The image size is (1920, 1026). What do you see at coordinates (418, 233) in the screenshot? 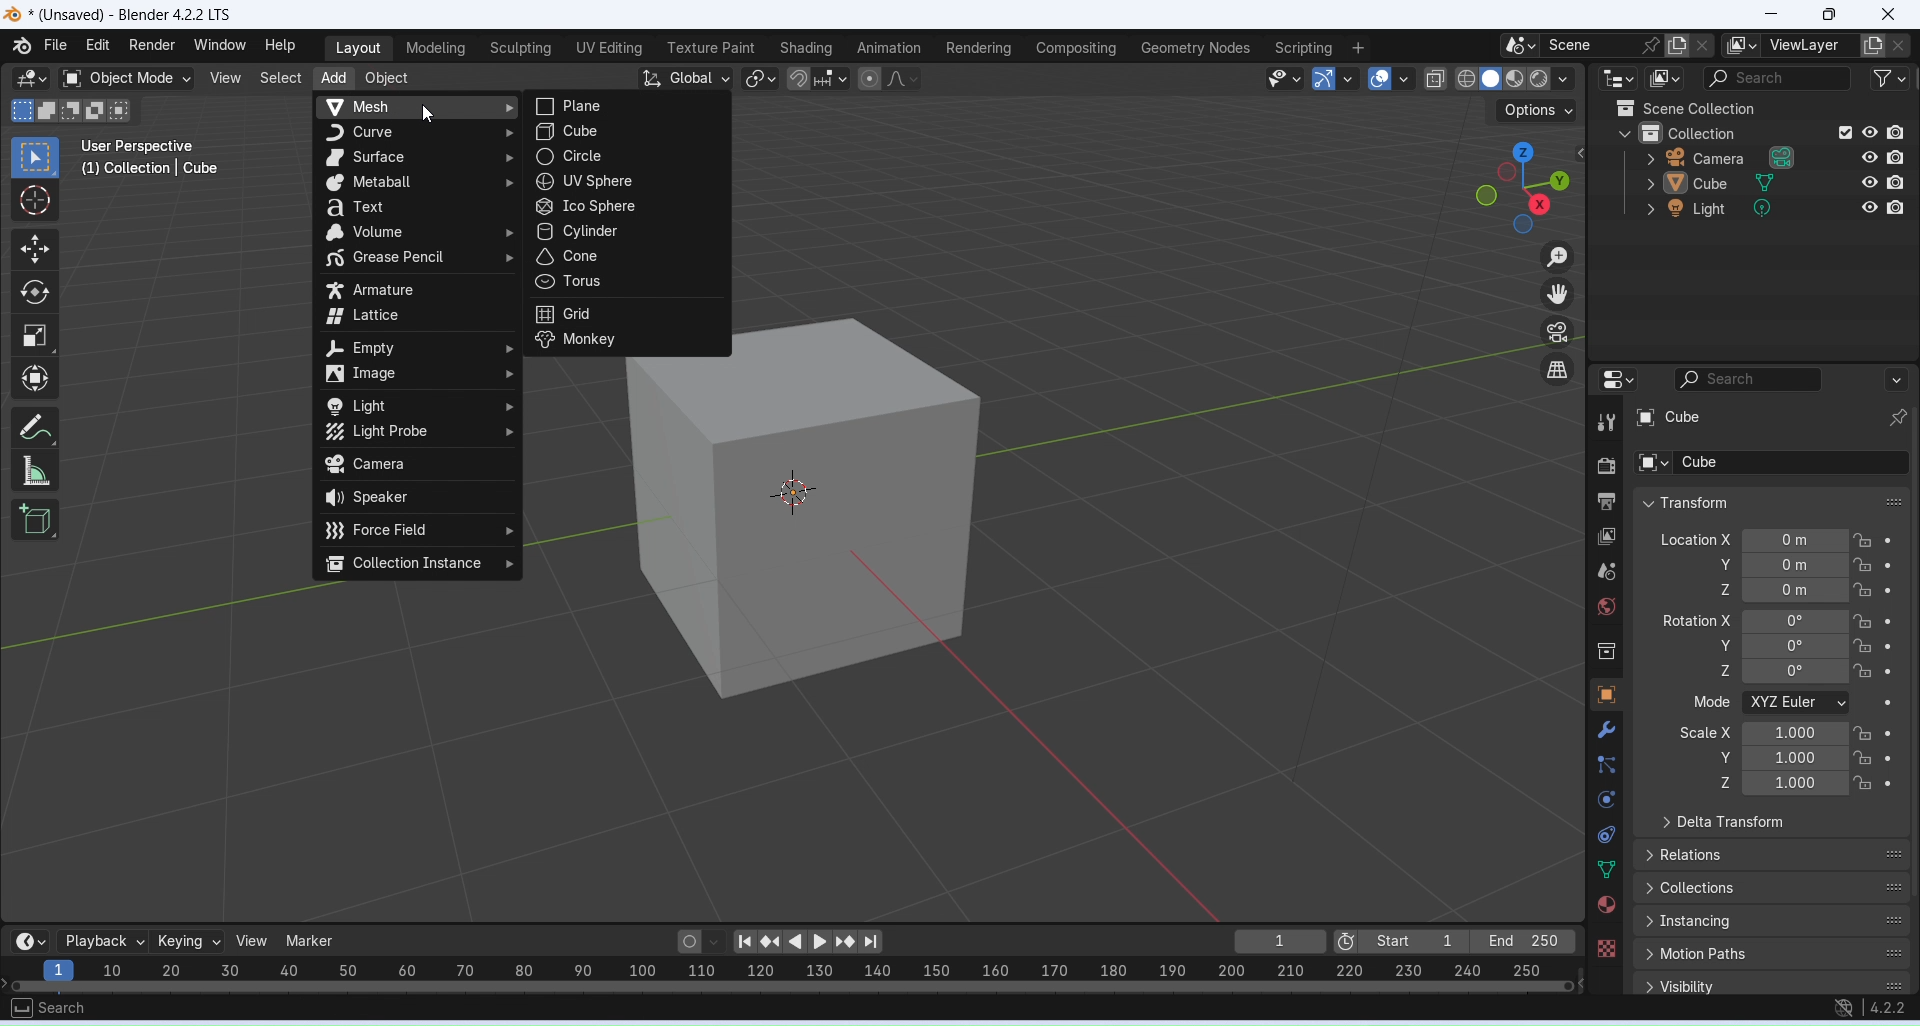
I see `volume` at bounding box center [418, 233].